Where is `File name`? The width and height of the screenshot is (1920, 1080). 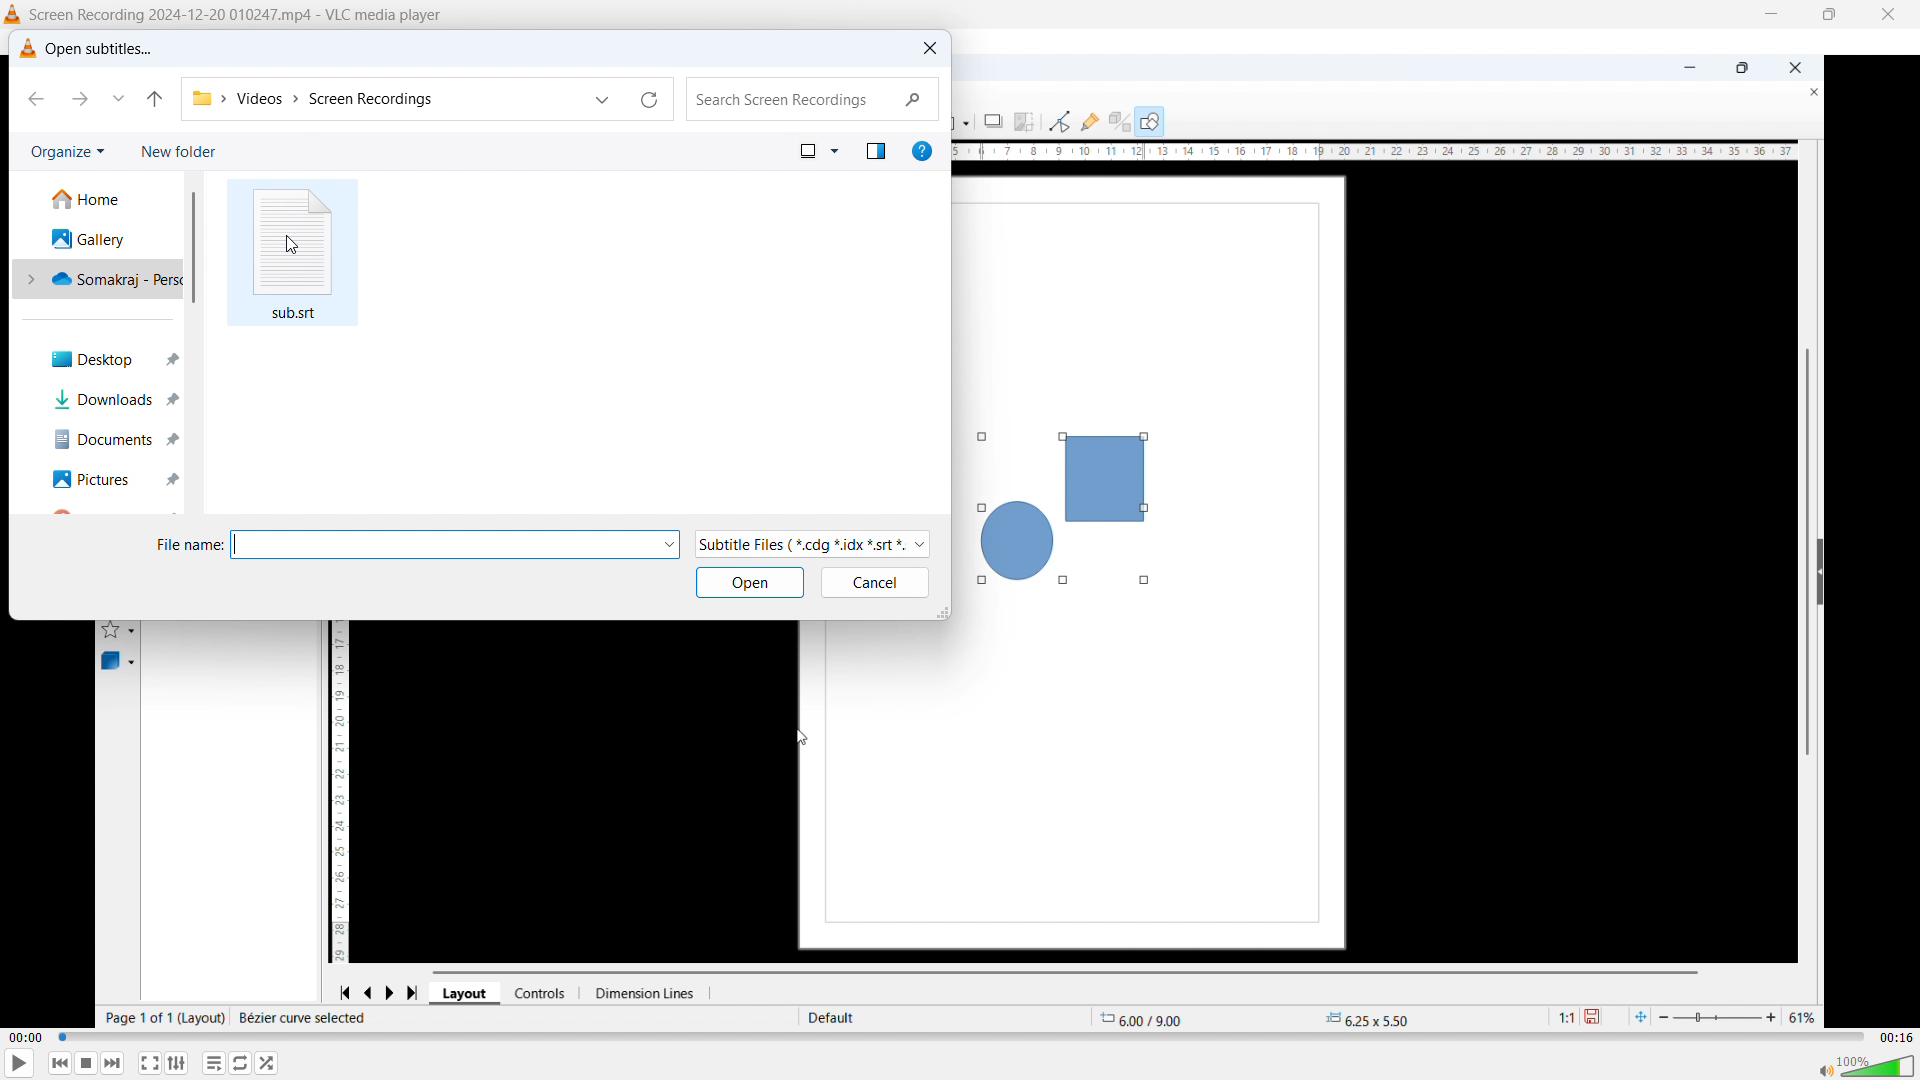 File name is located at coordinates (188, 545).